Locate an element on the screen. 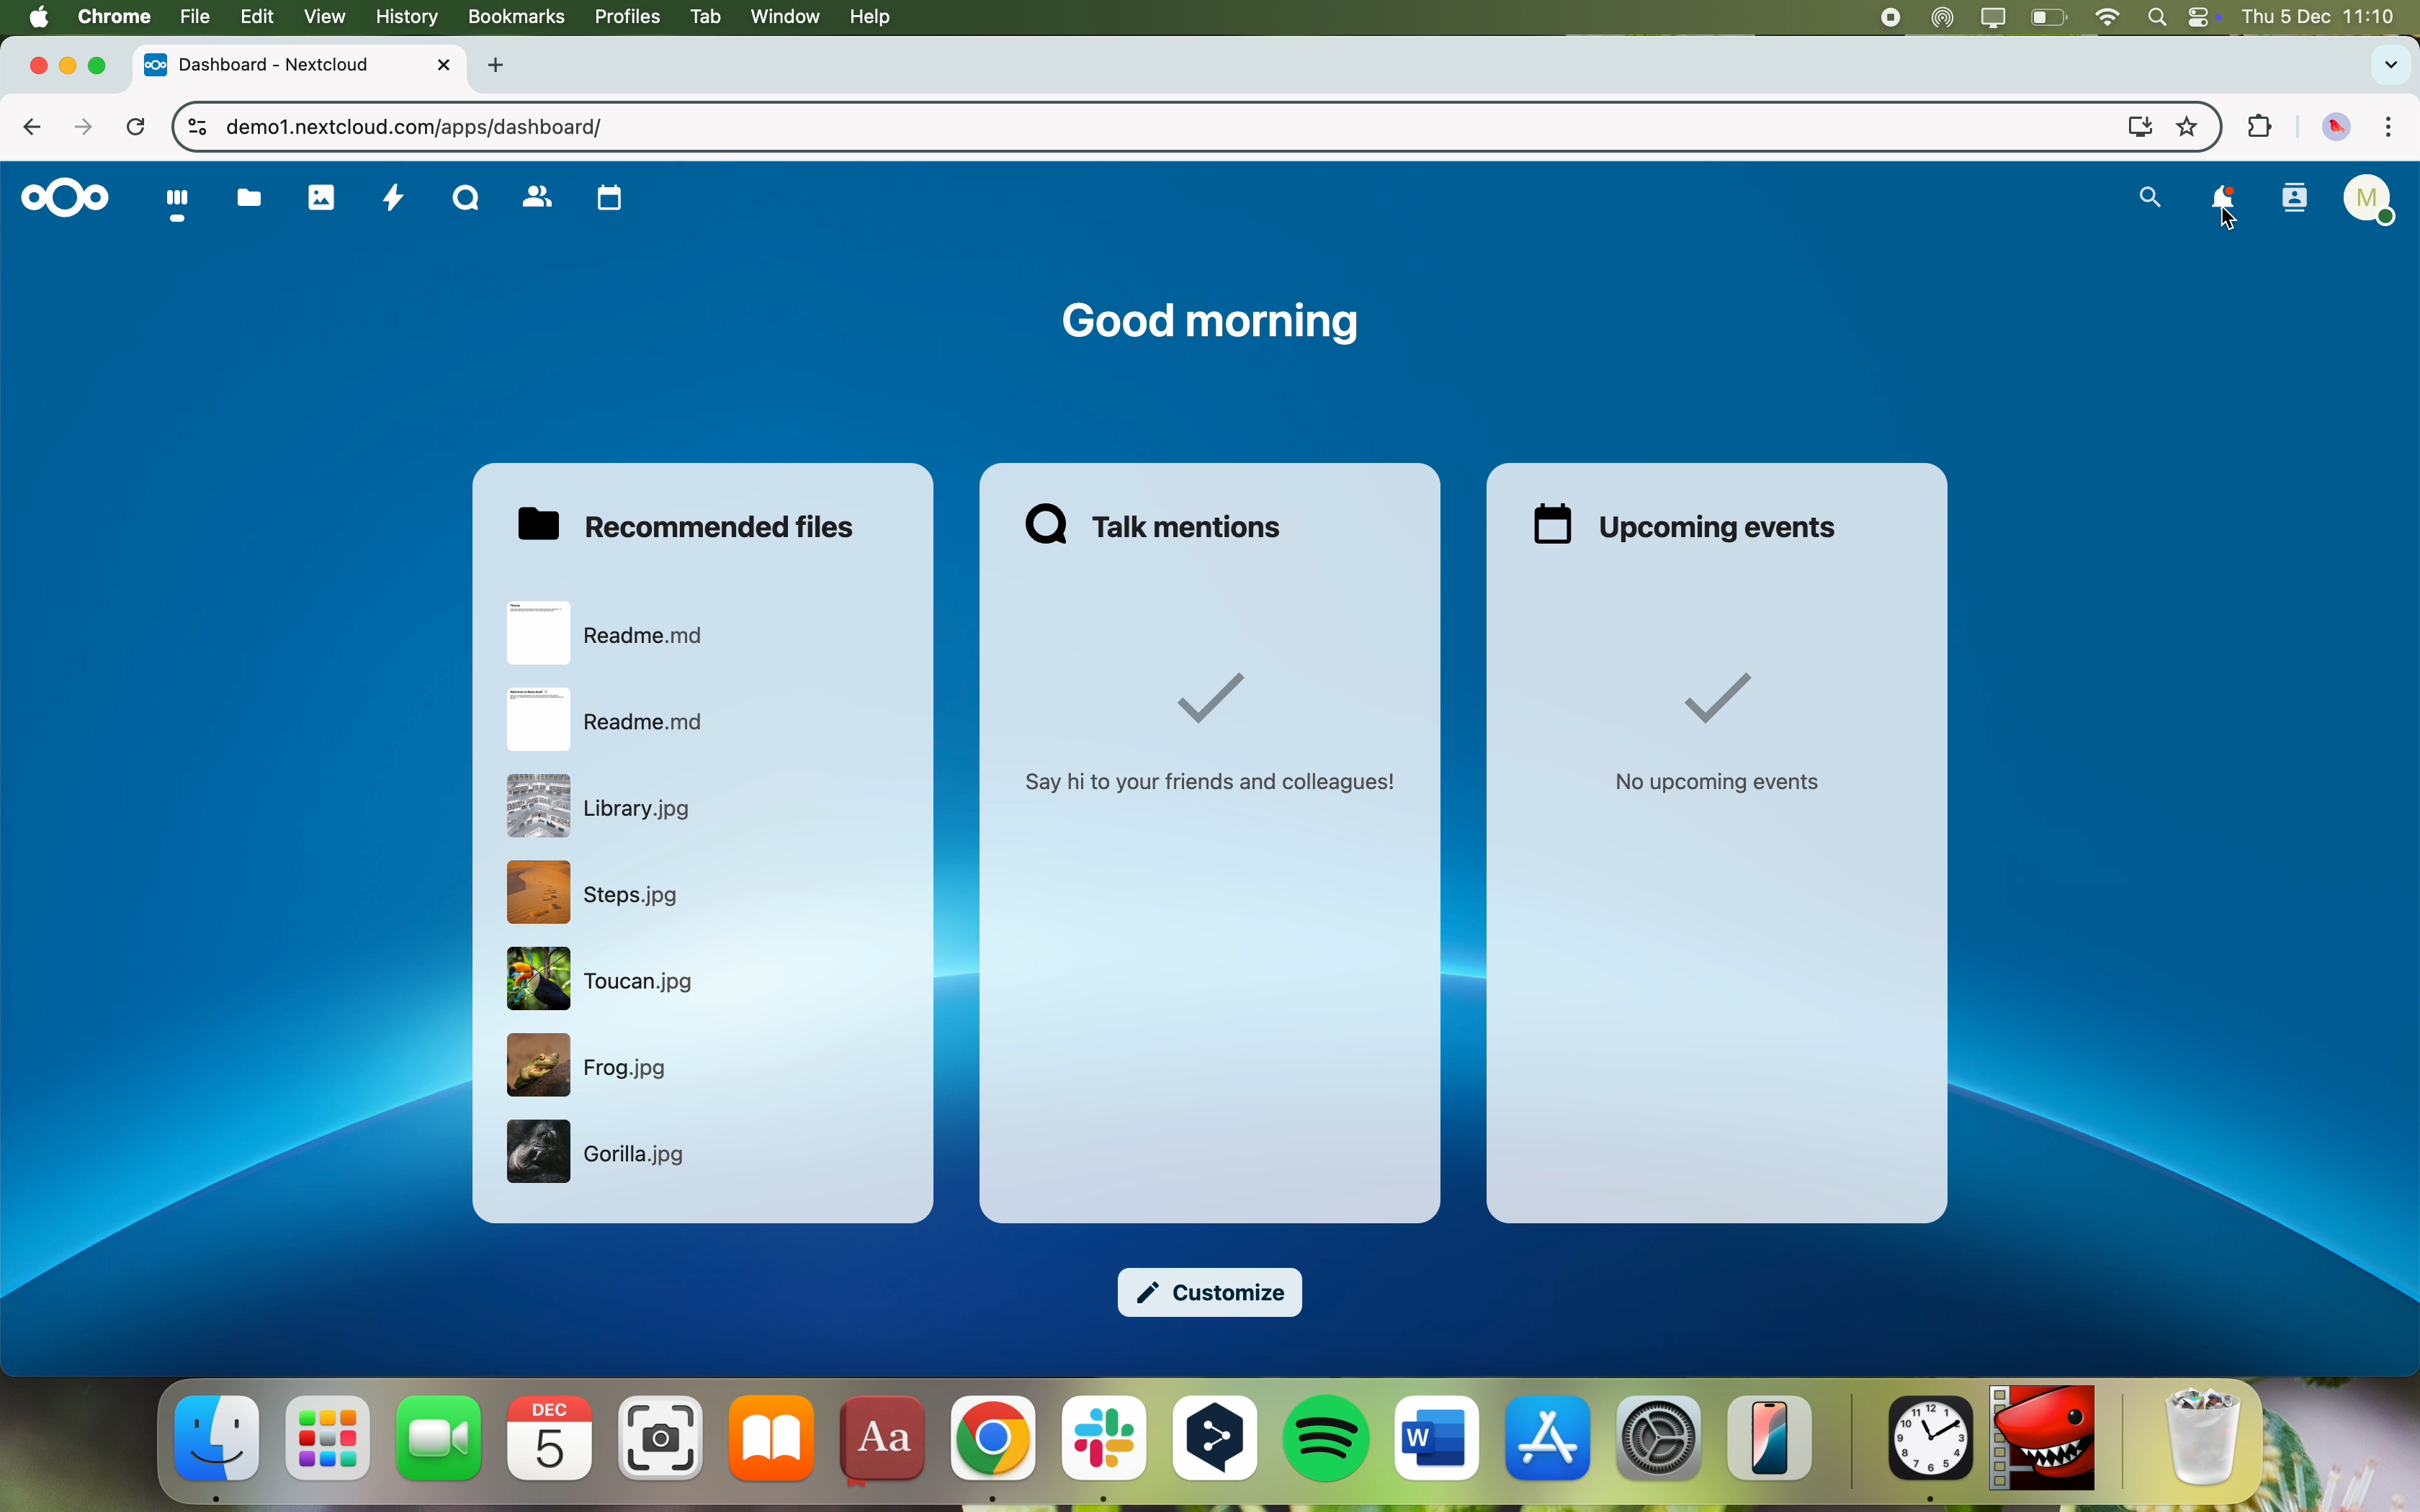  history is located at coordinates (404, 16).